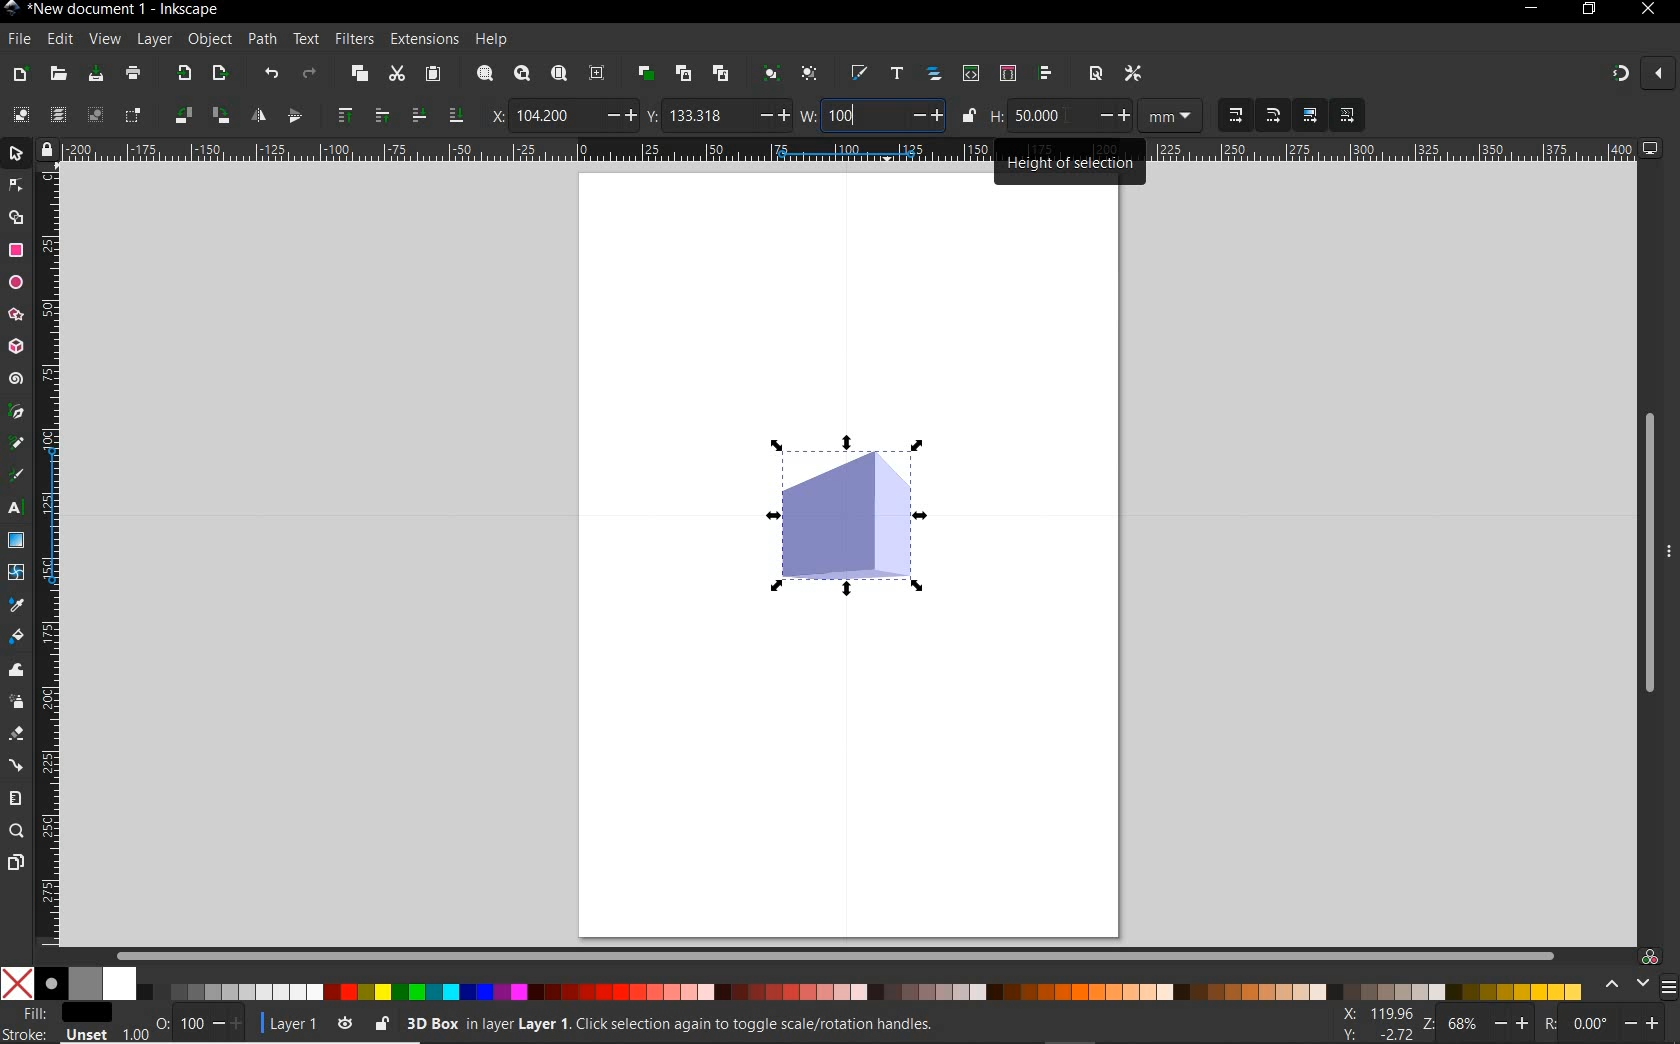 This screenshot has height=1044, width=1680. Describe the element at coordinates (644, 74) in the screenshot. I see `duplicate` at that location.